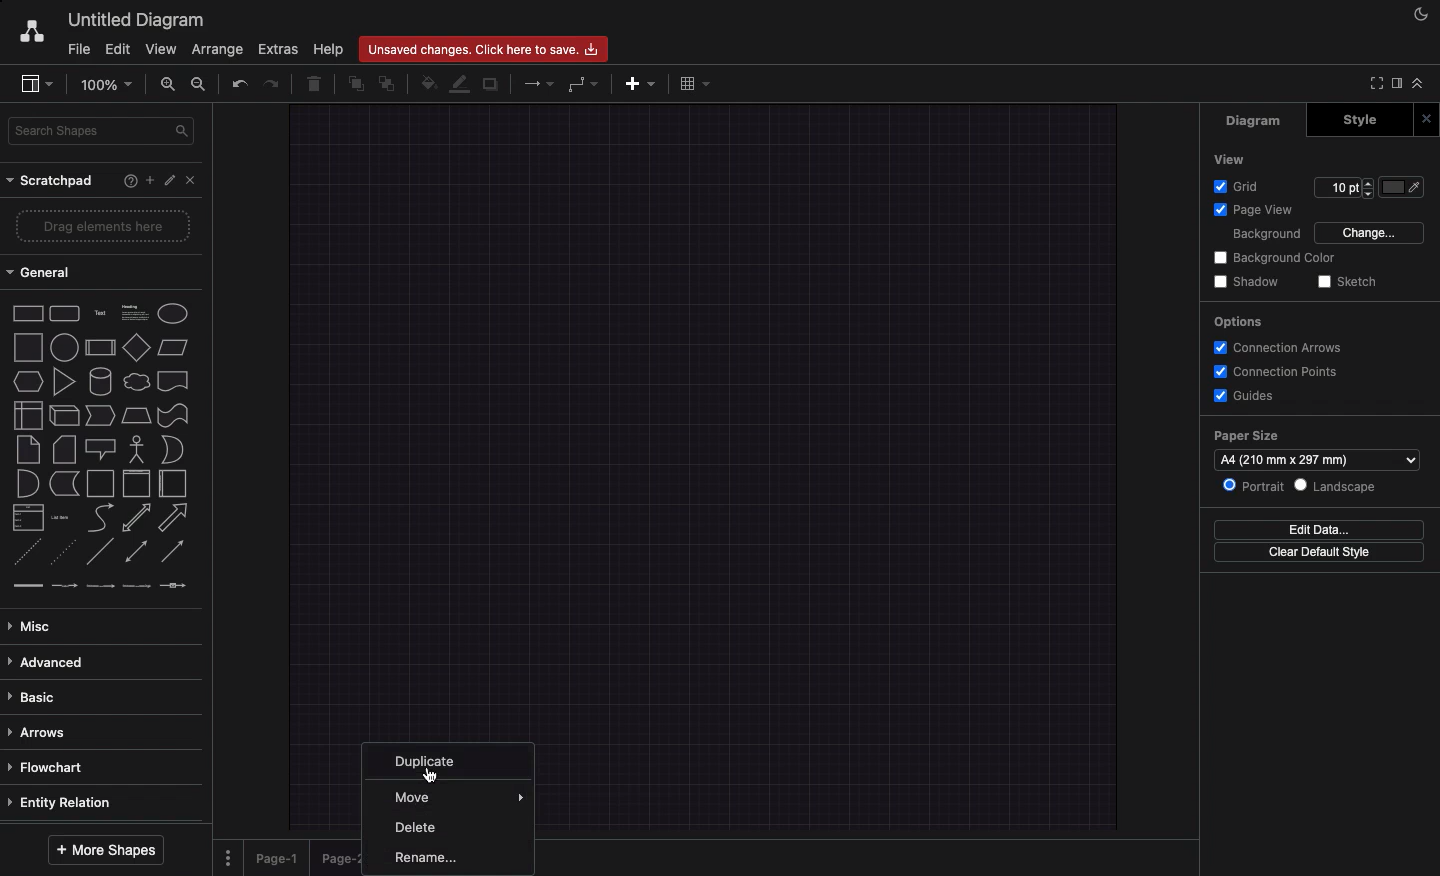 Image resolution: width=1440 pixels, height=876 pixels. I want to click on Draw.io logo, so click(32, 33).